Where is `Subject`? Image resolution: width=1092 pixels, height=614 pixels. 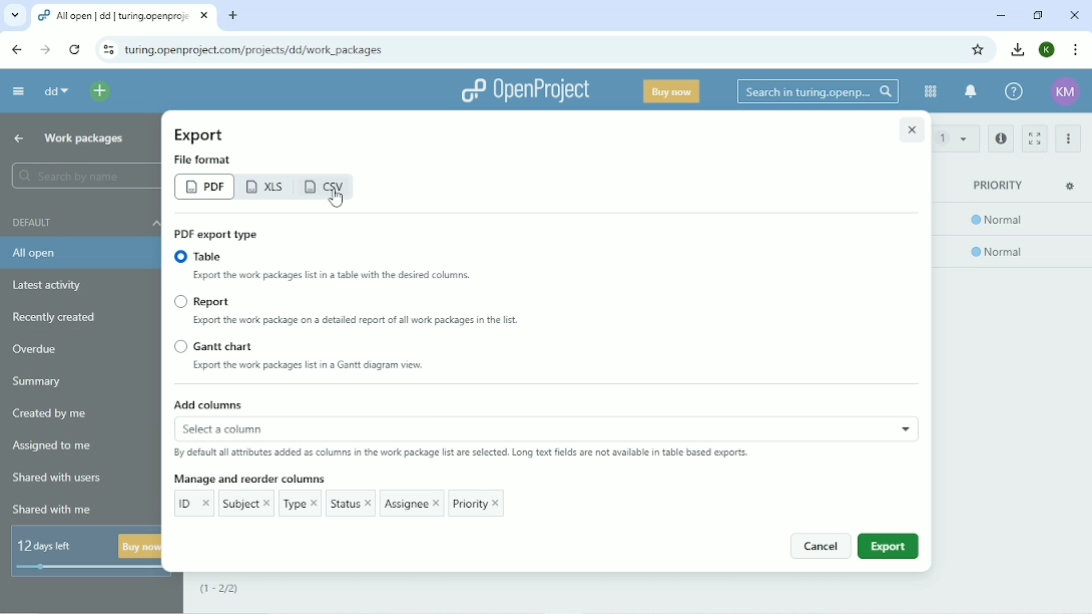 Subject is located at coordinates (246, 503).